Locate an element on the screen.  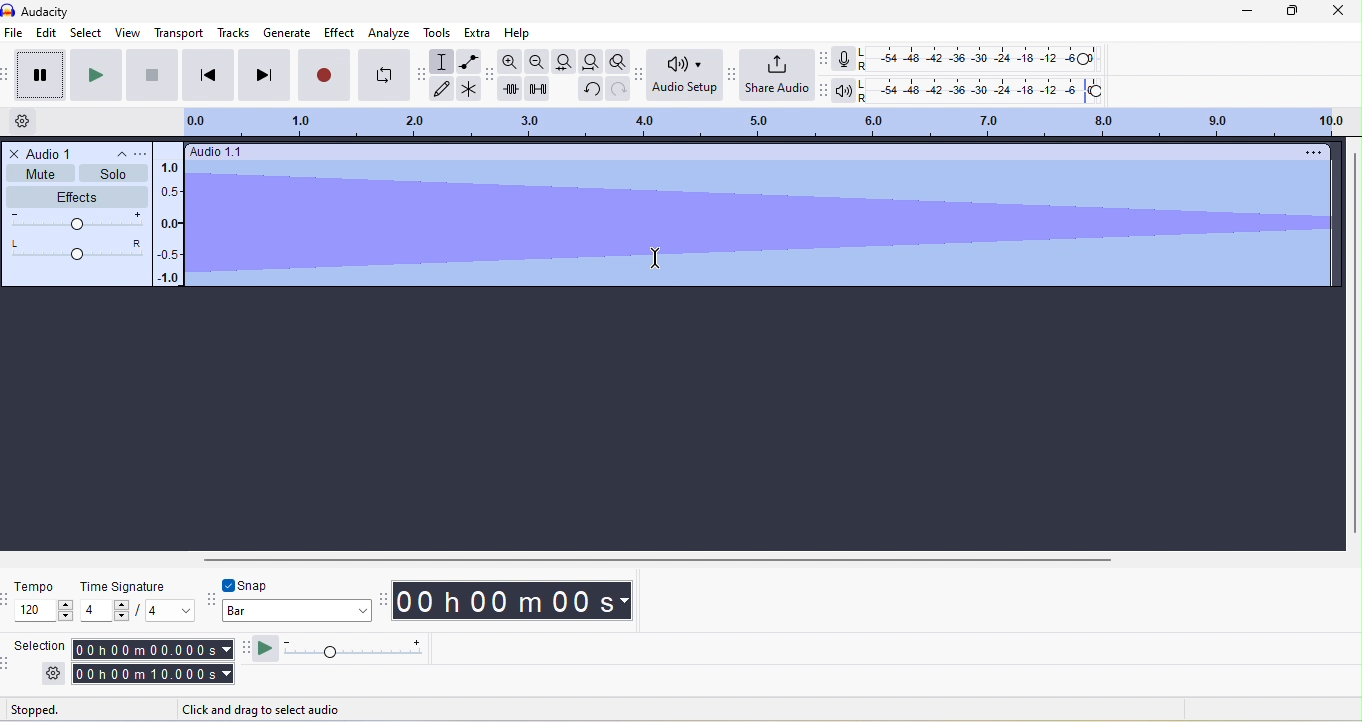
minimize is located at coordinates (1250, 11).